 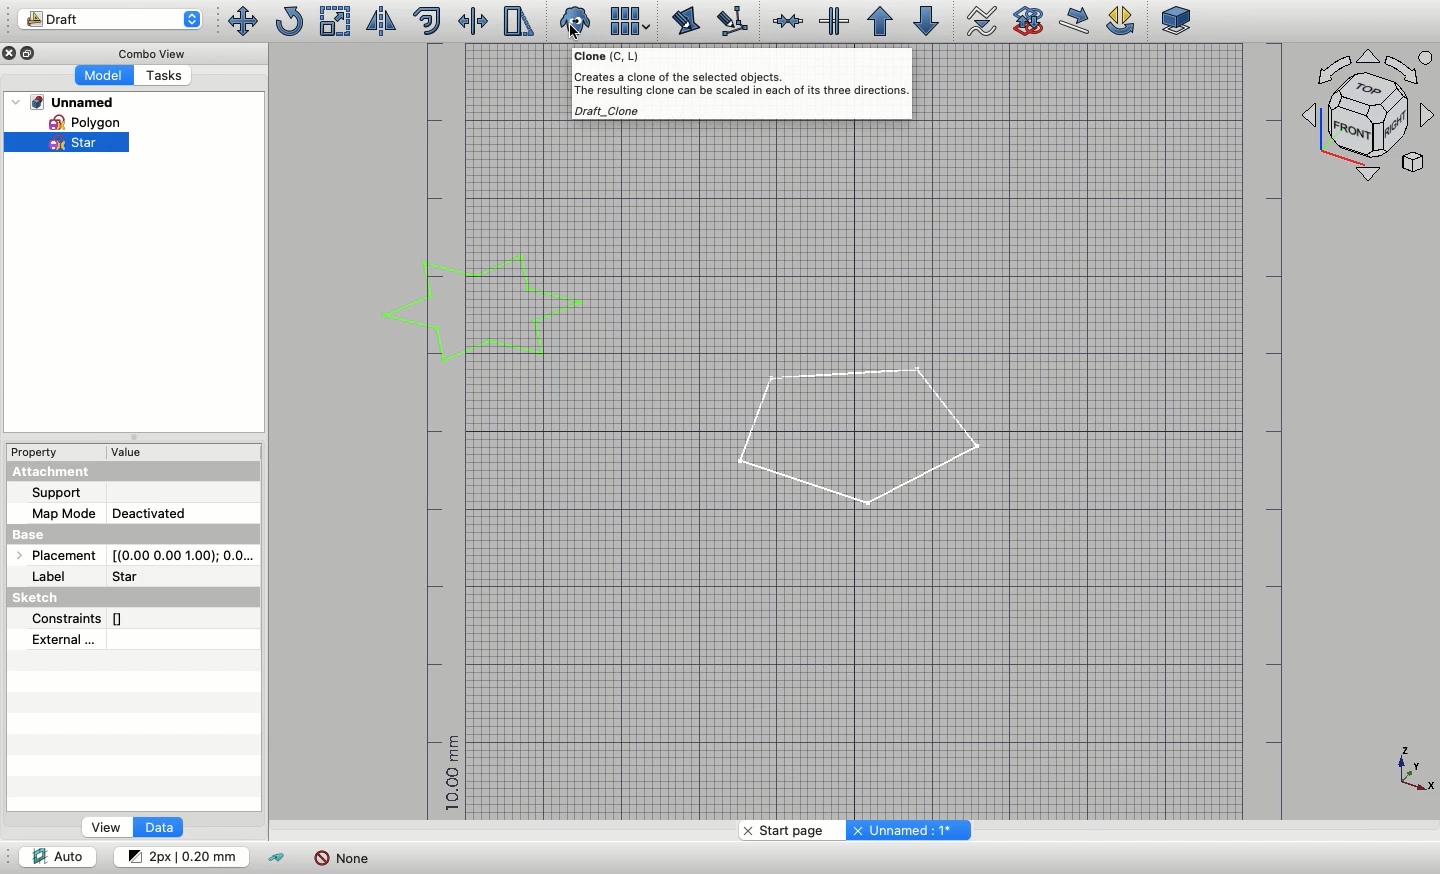 What do you see at coordinates (923, 21) in the screenshot?
I see `Downgrade` at bounding box center [923, 21].